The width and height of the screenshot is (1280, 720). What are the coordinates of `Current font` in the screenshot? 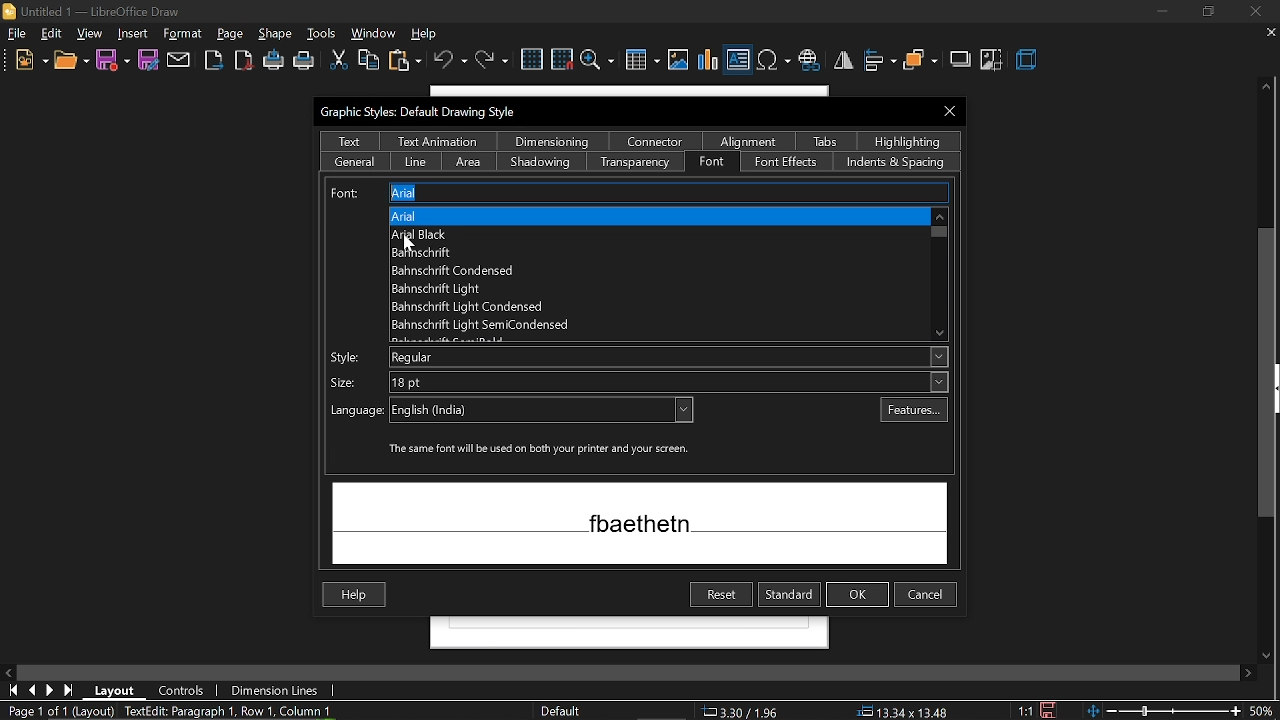 It's located at (634, 192).